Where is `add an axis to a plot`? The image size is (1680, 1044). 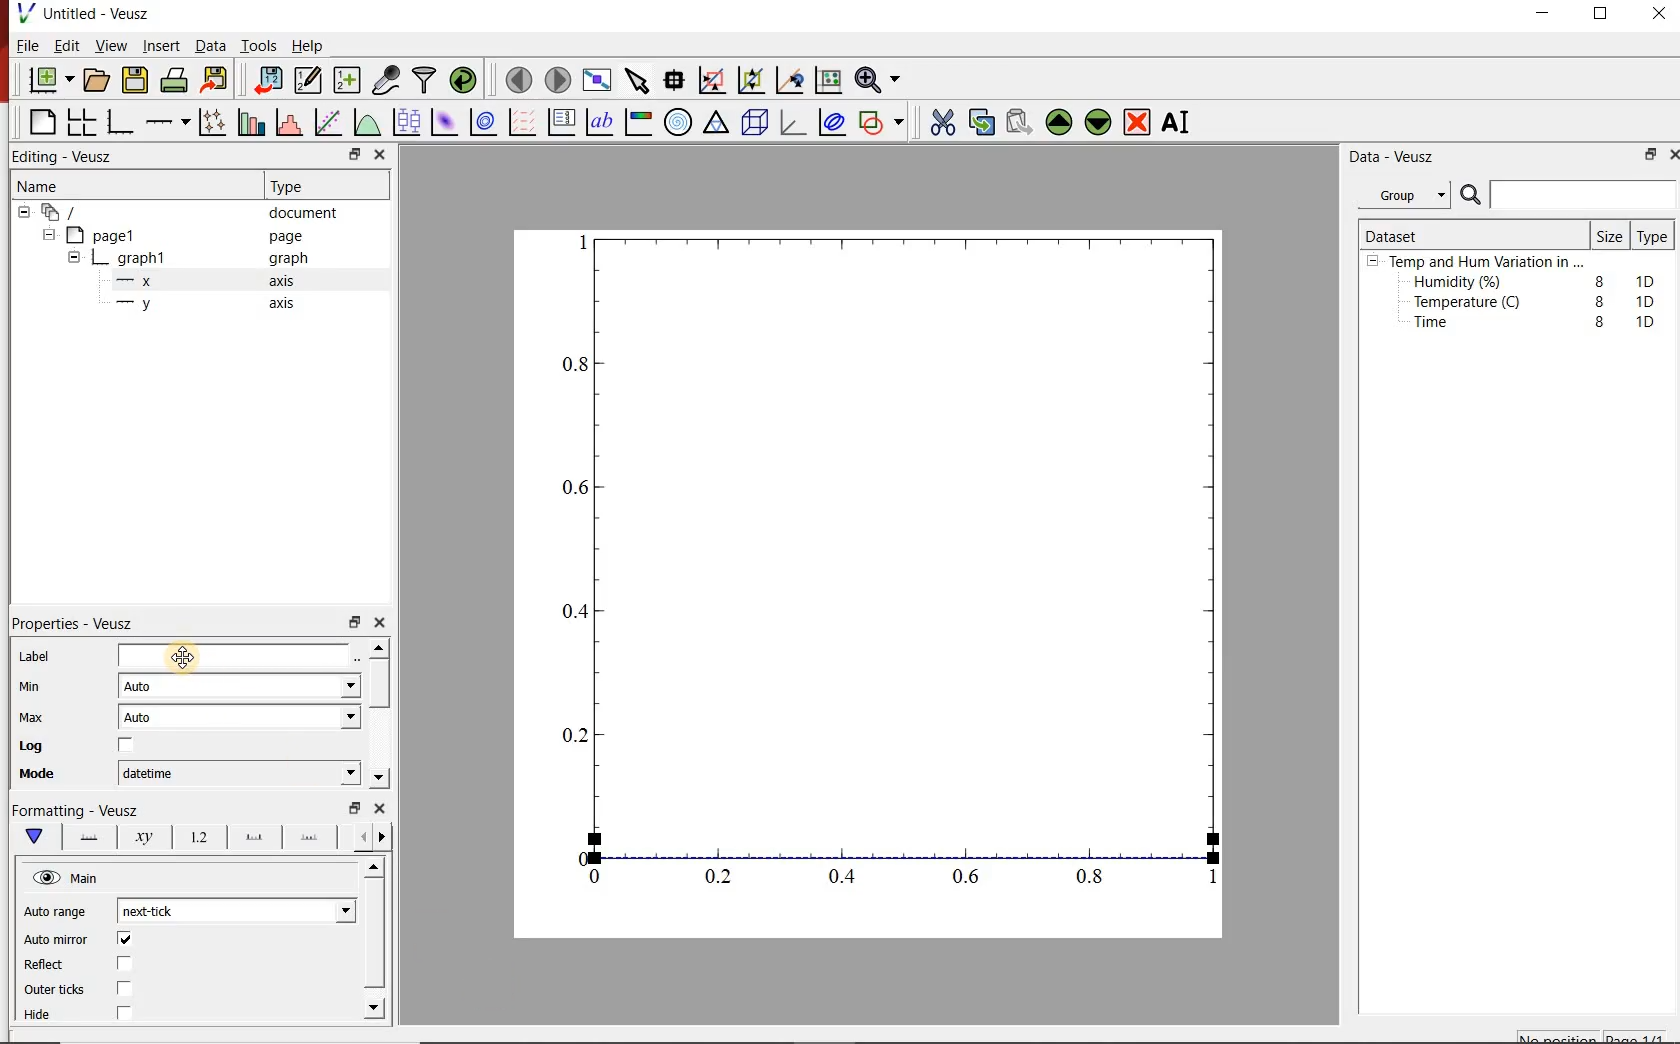
add an axis to a plot is located at coordinates (169, 120).